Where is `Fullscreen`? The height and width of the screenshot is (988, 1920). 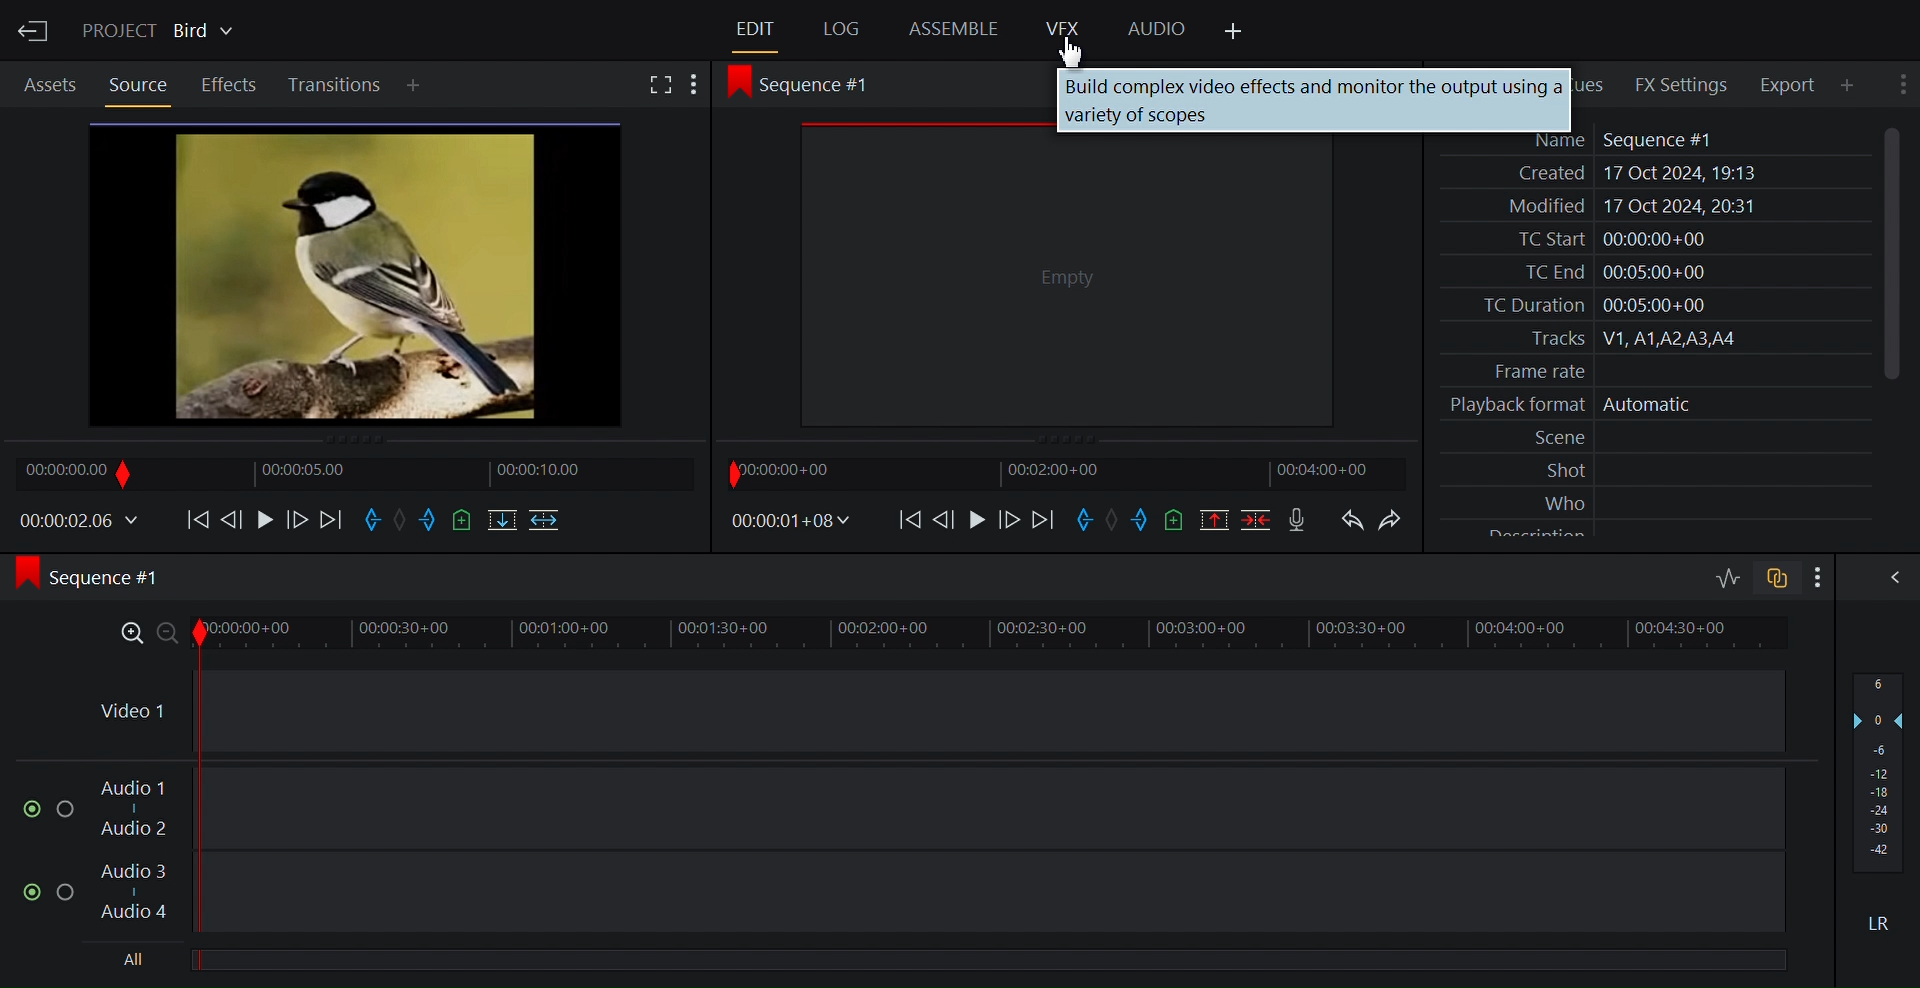 Fullscreen is located at coordinates (656, 85).